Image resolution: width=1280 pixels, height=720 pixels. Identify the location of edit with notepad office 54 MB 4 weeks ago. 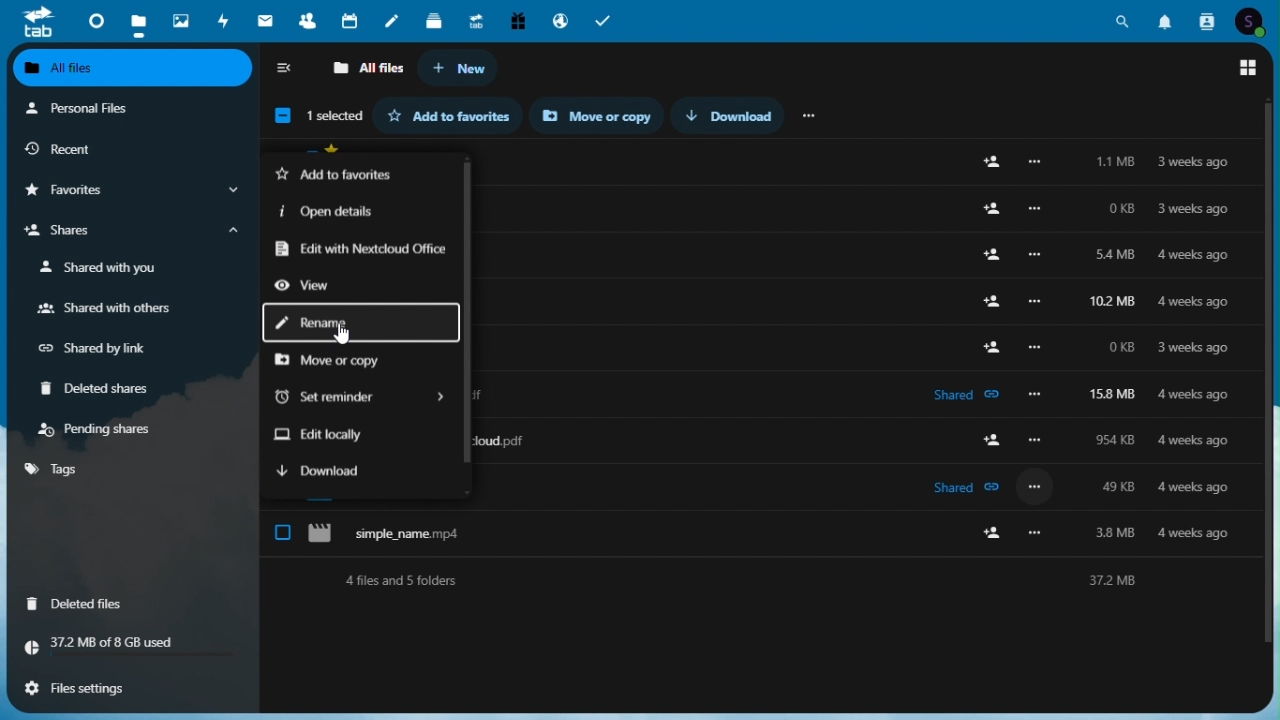
(756, 248).